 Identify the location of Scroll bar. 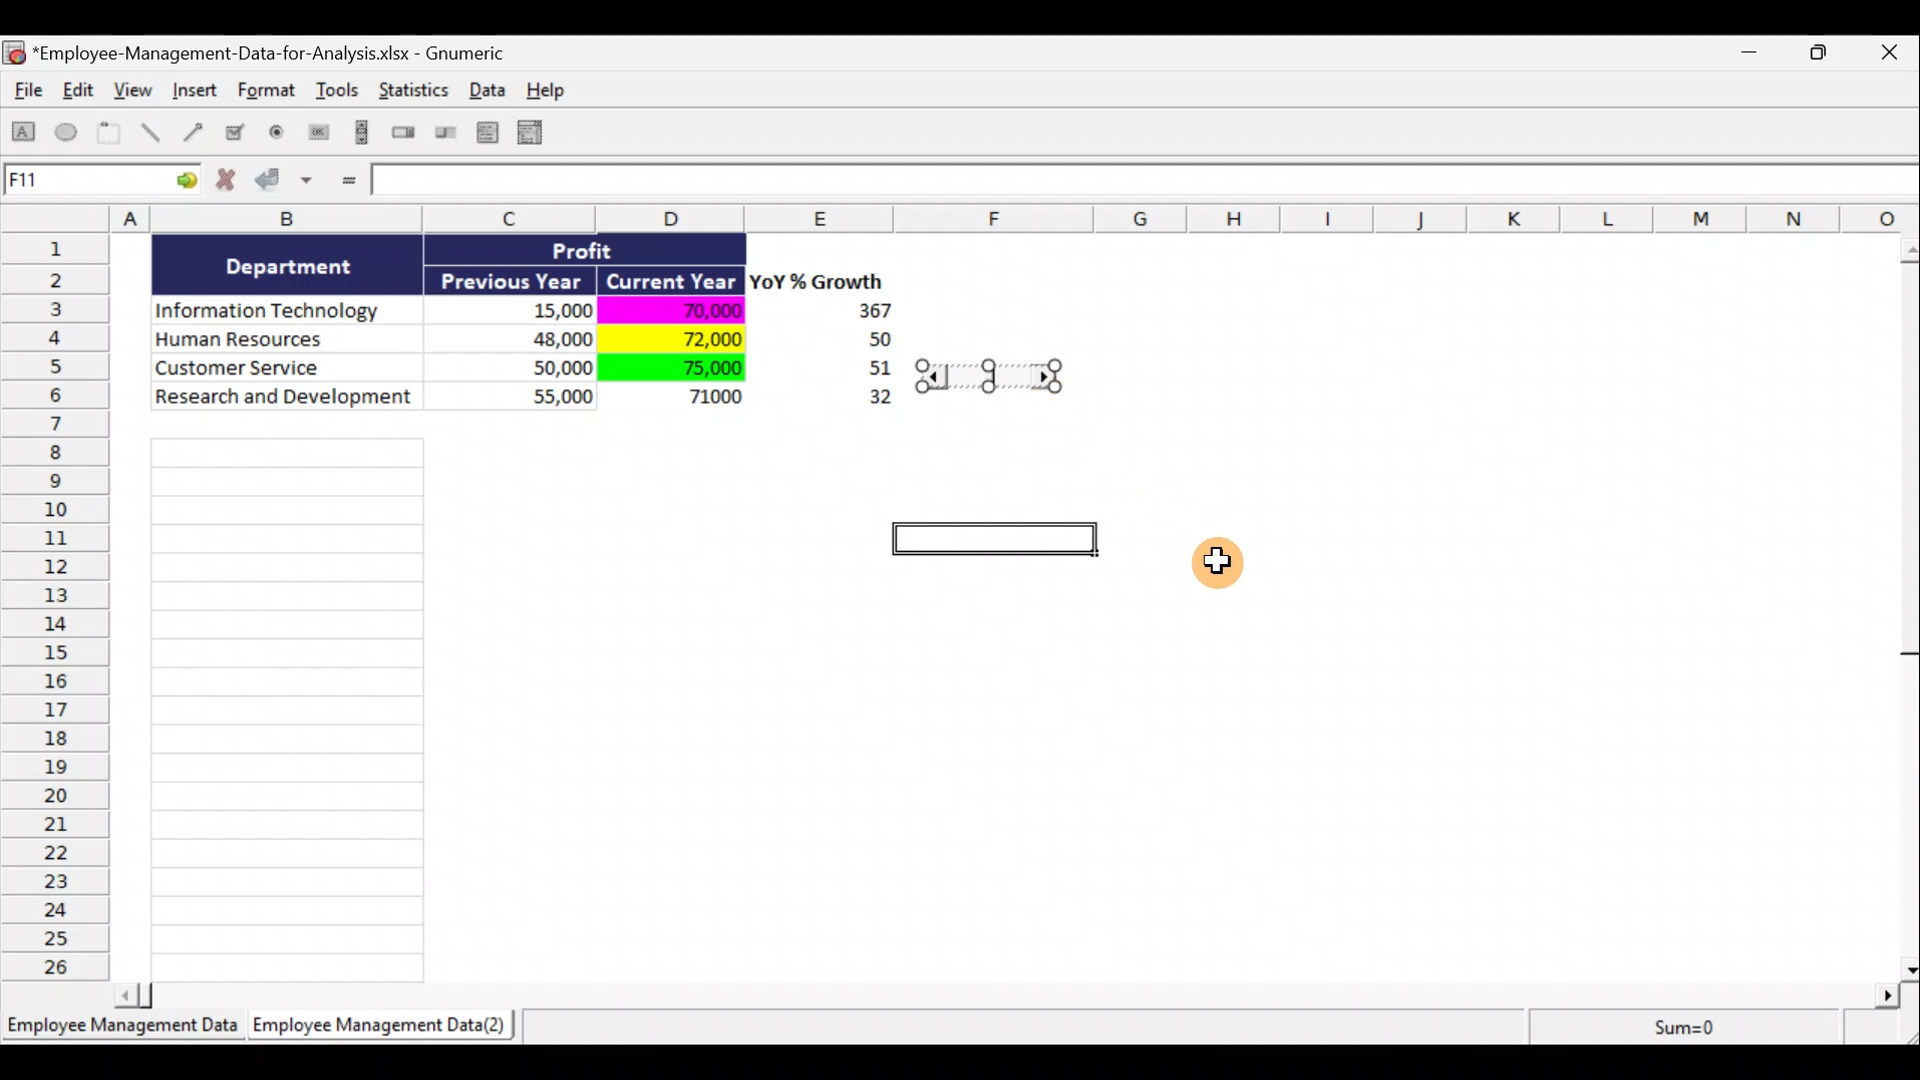
(1014, 992).